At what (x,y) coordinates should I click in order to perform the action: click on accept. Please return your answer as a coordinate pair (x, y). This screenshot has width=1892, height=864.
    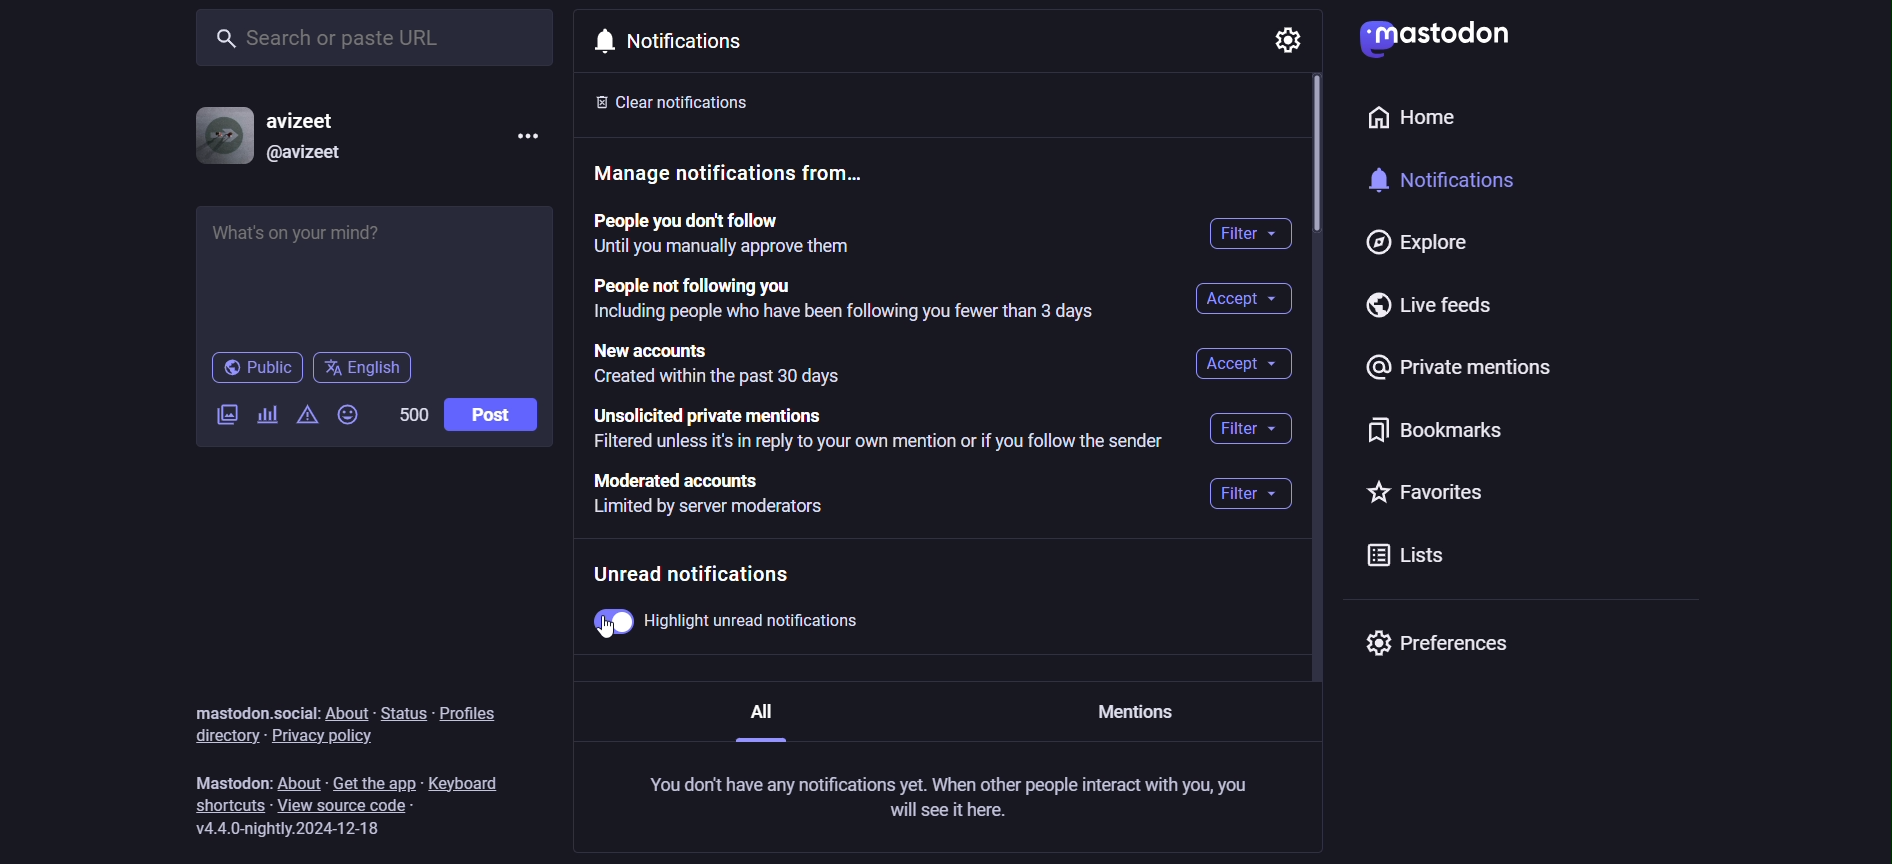
    Looking at the image, I should click on (1238, 299).